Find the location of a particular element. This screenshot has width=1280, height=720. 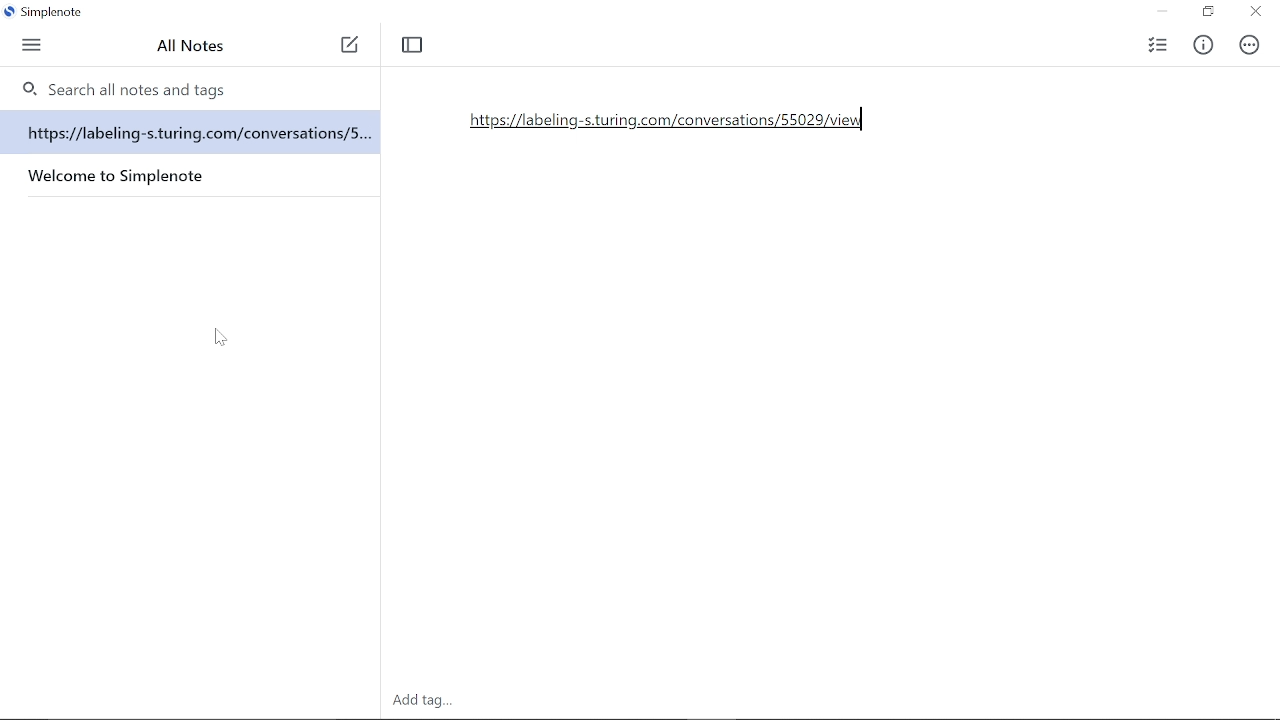

Info is located at coordinates (1205, 48).